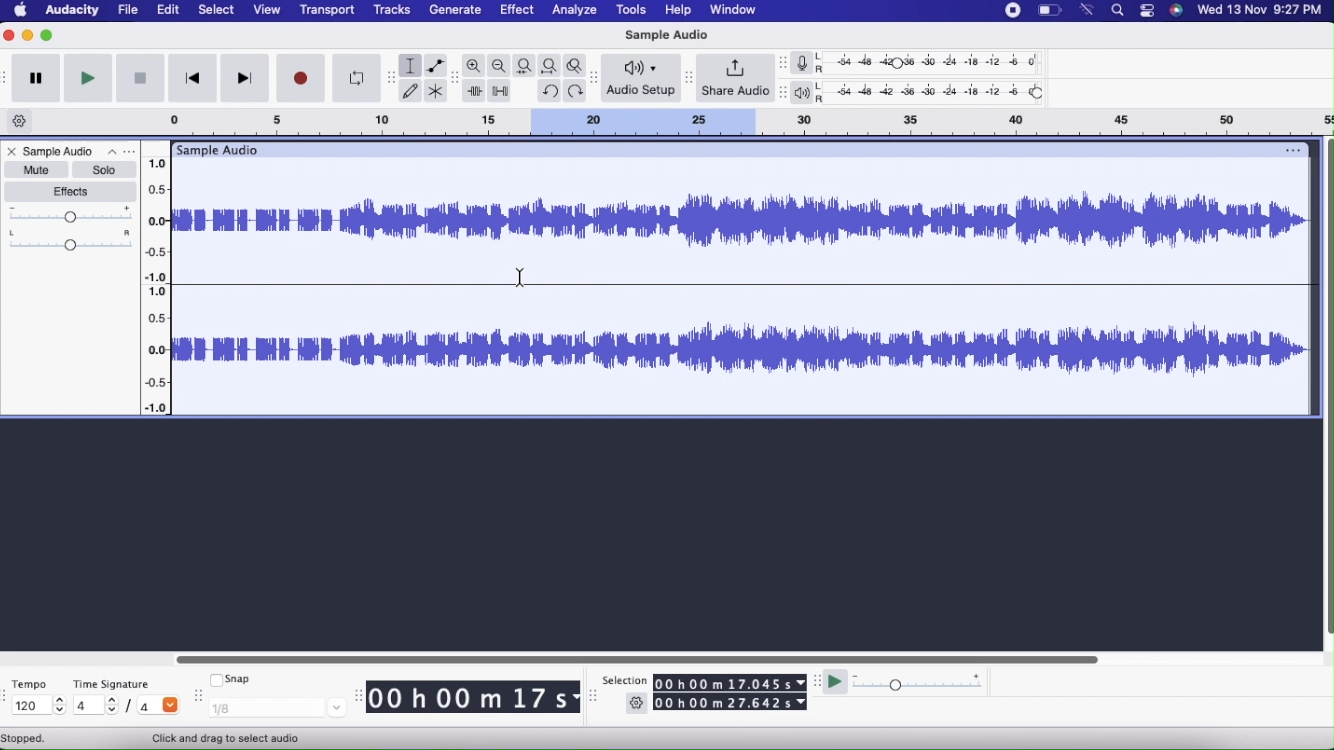  I want to click on Draw tool, so click(410, 90).